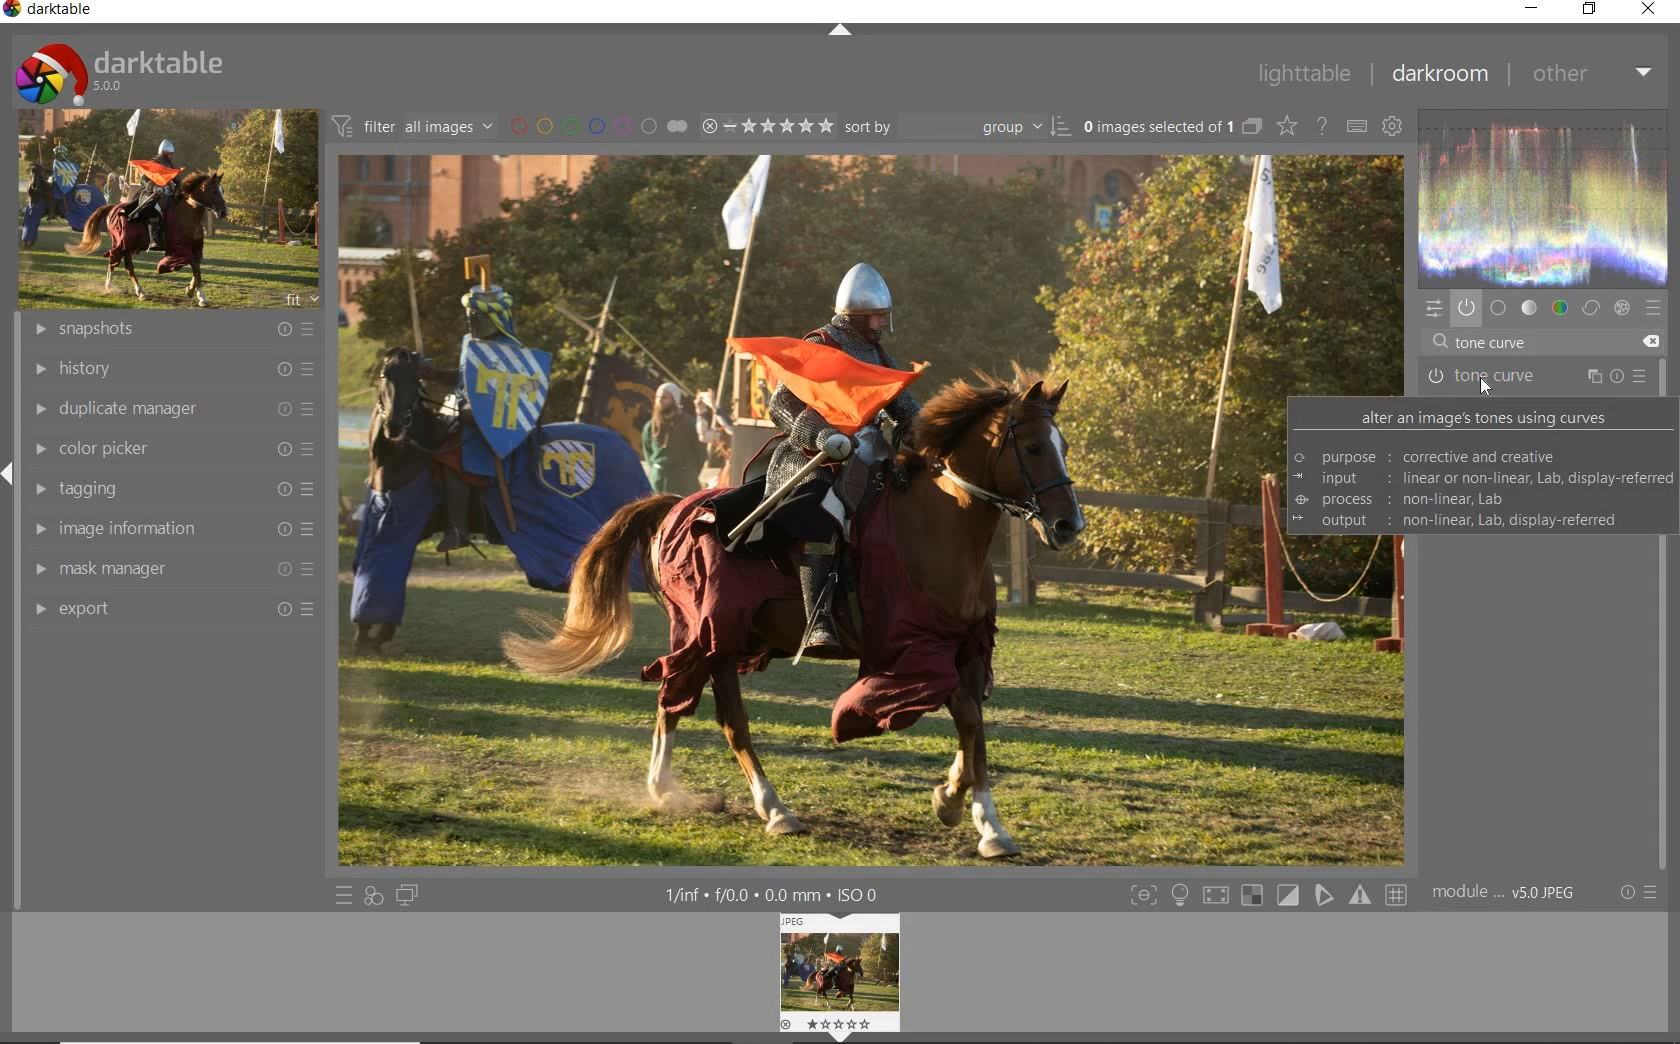 This screenshot has height=1044, width=1680. I want to click on 1/fnf f/0.0 0.0 mm ISO 0, so click(780, 894).